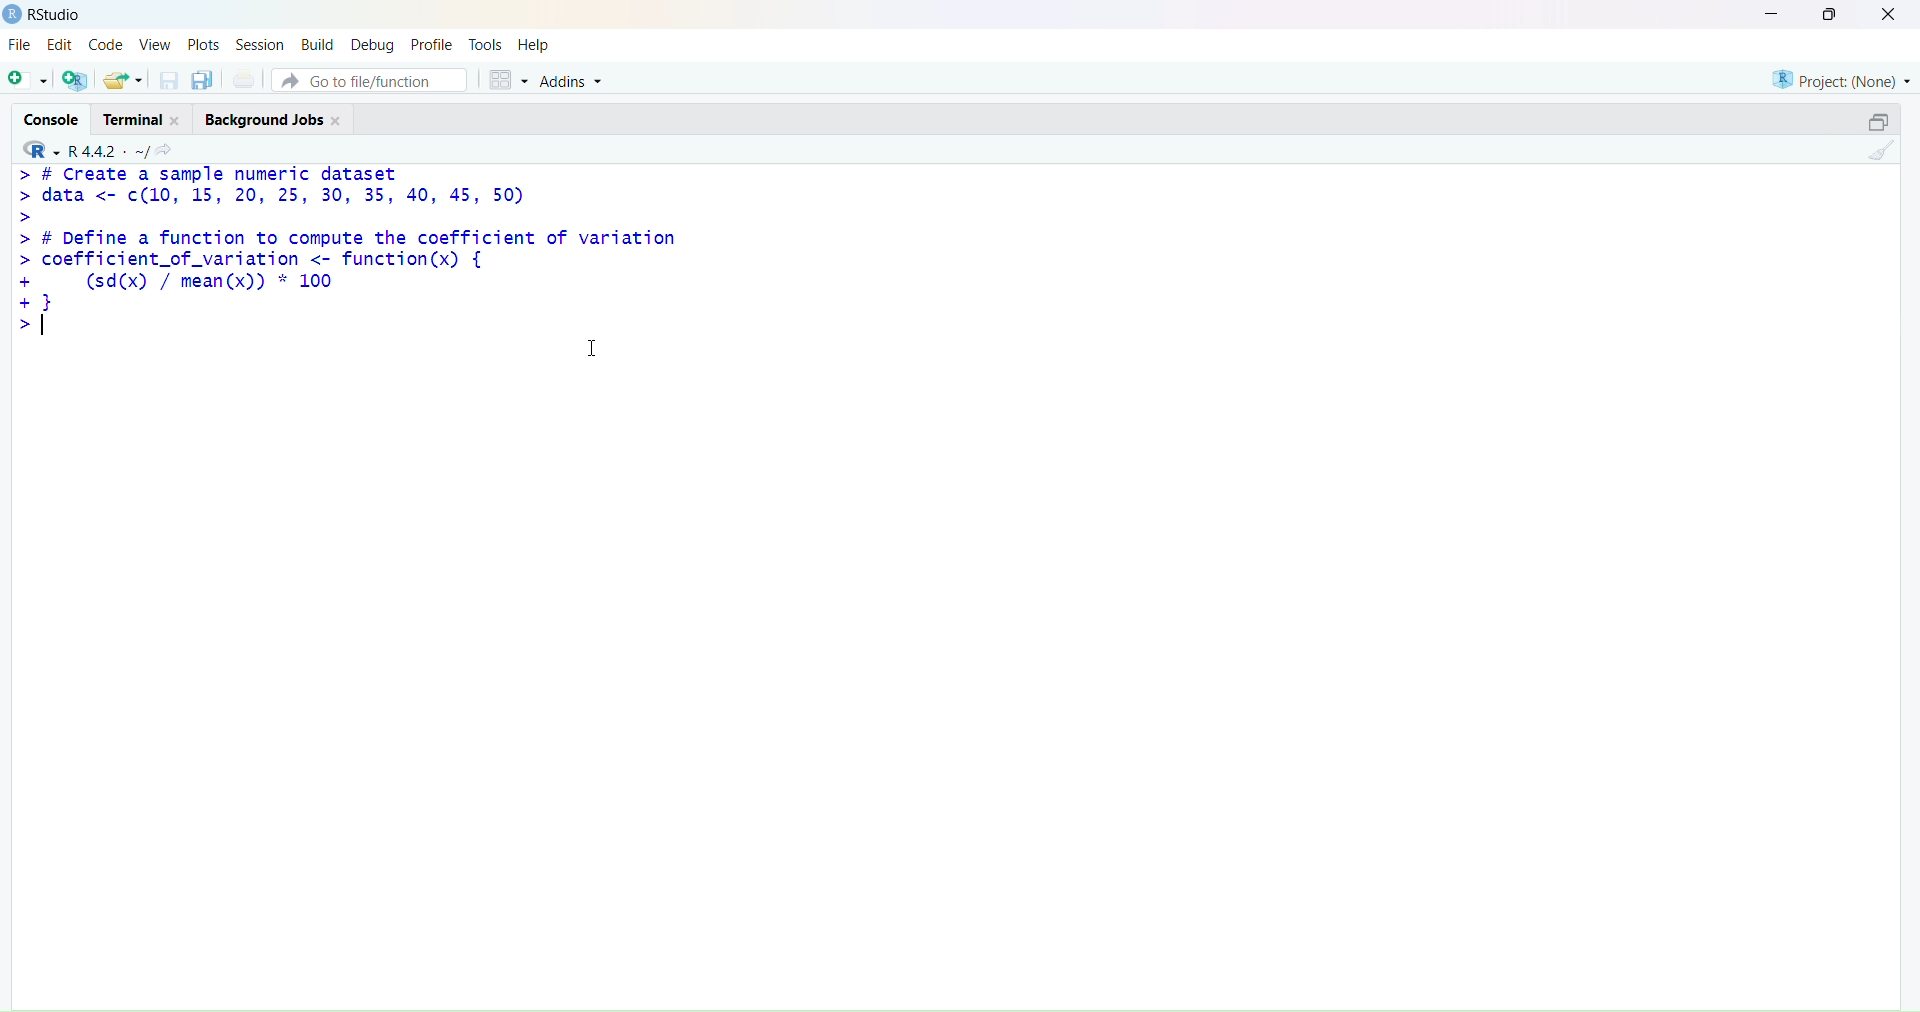  What do you see at coordinates (592, 347) in the screenshot?
I see `cursor` at bounding box center [592, 347].